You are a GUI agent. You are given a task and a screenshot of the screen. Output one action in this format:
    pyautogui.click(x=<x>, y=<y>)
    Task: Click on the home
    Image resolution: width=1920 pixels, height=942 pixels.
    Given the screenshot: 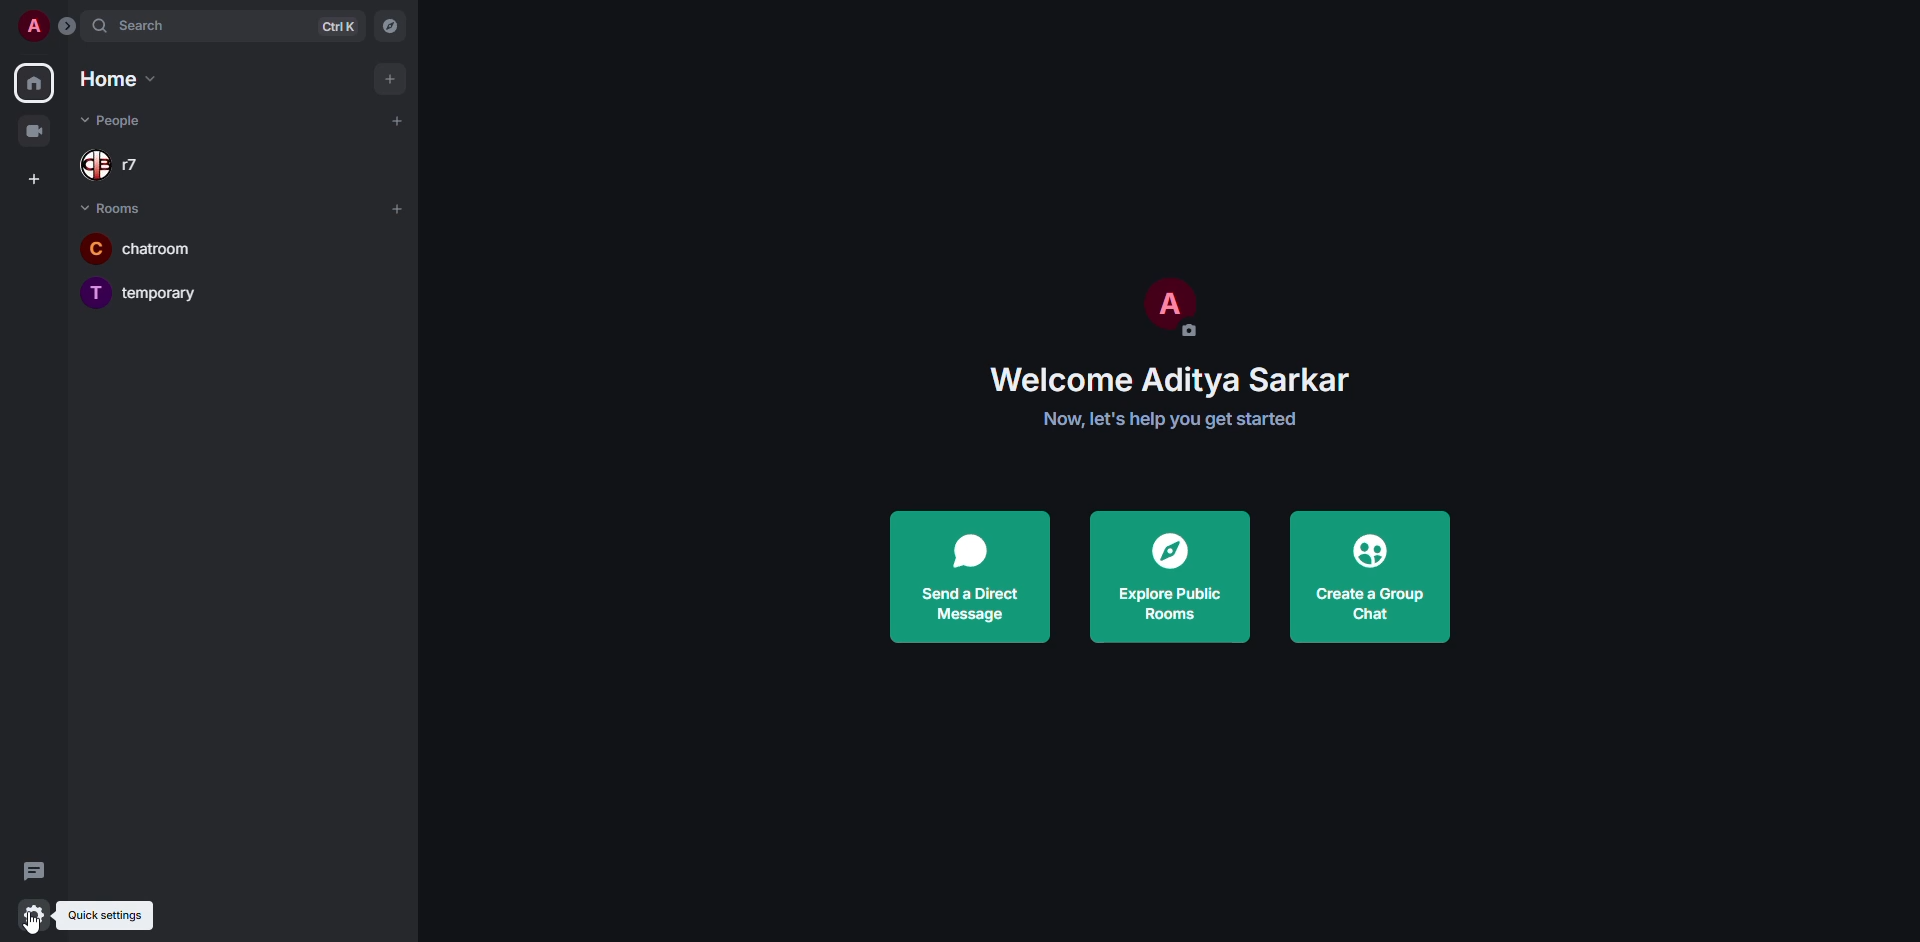 What is the action you would take?
    pyautogui.click(x=112, y=78)
    